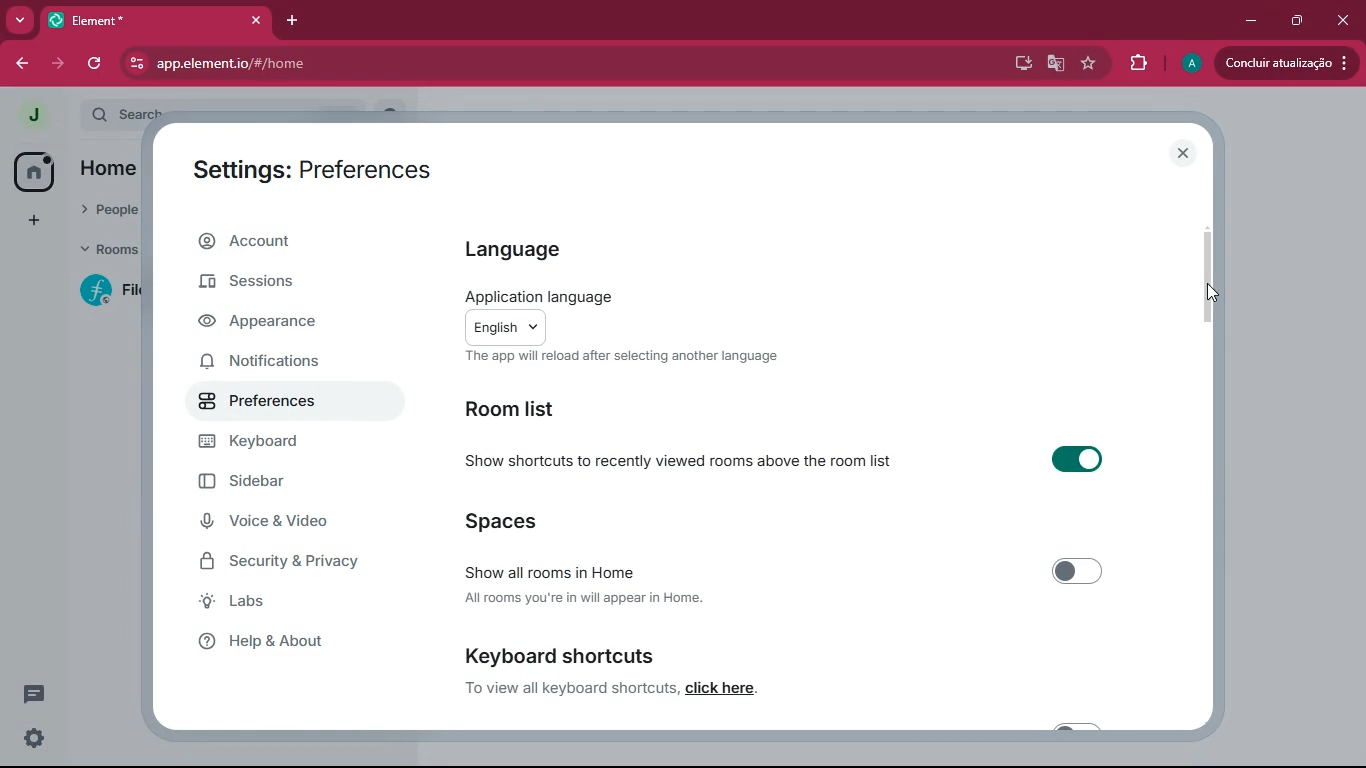 This screenshot has width=1366, height=768. Describe the element at coordinates (279, 403) in the screenshot. I see `preferences` at that location.